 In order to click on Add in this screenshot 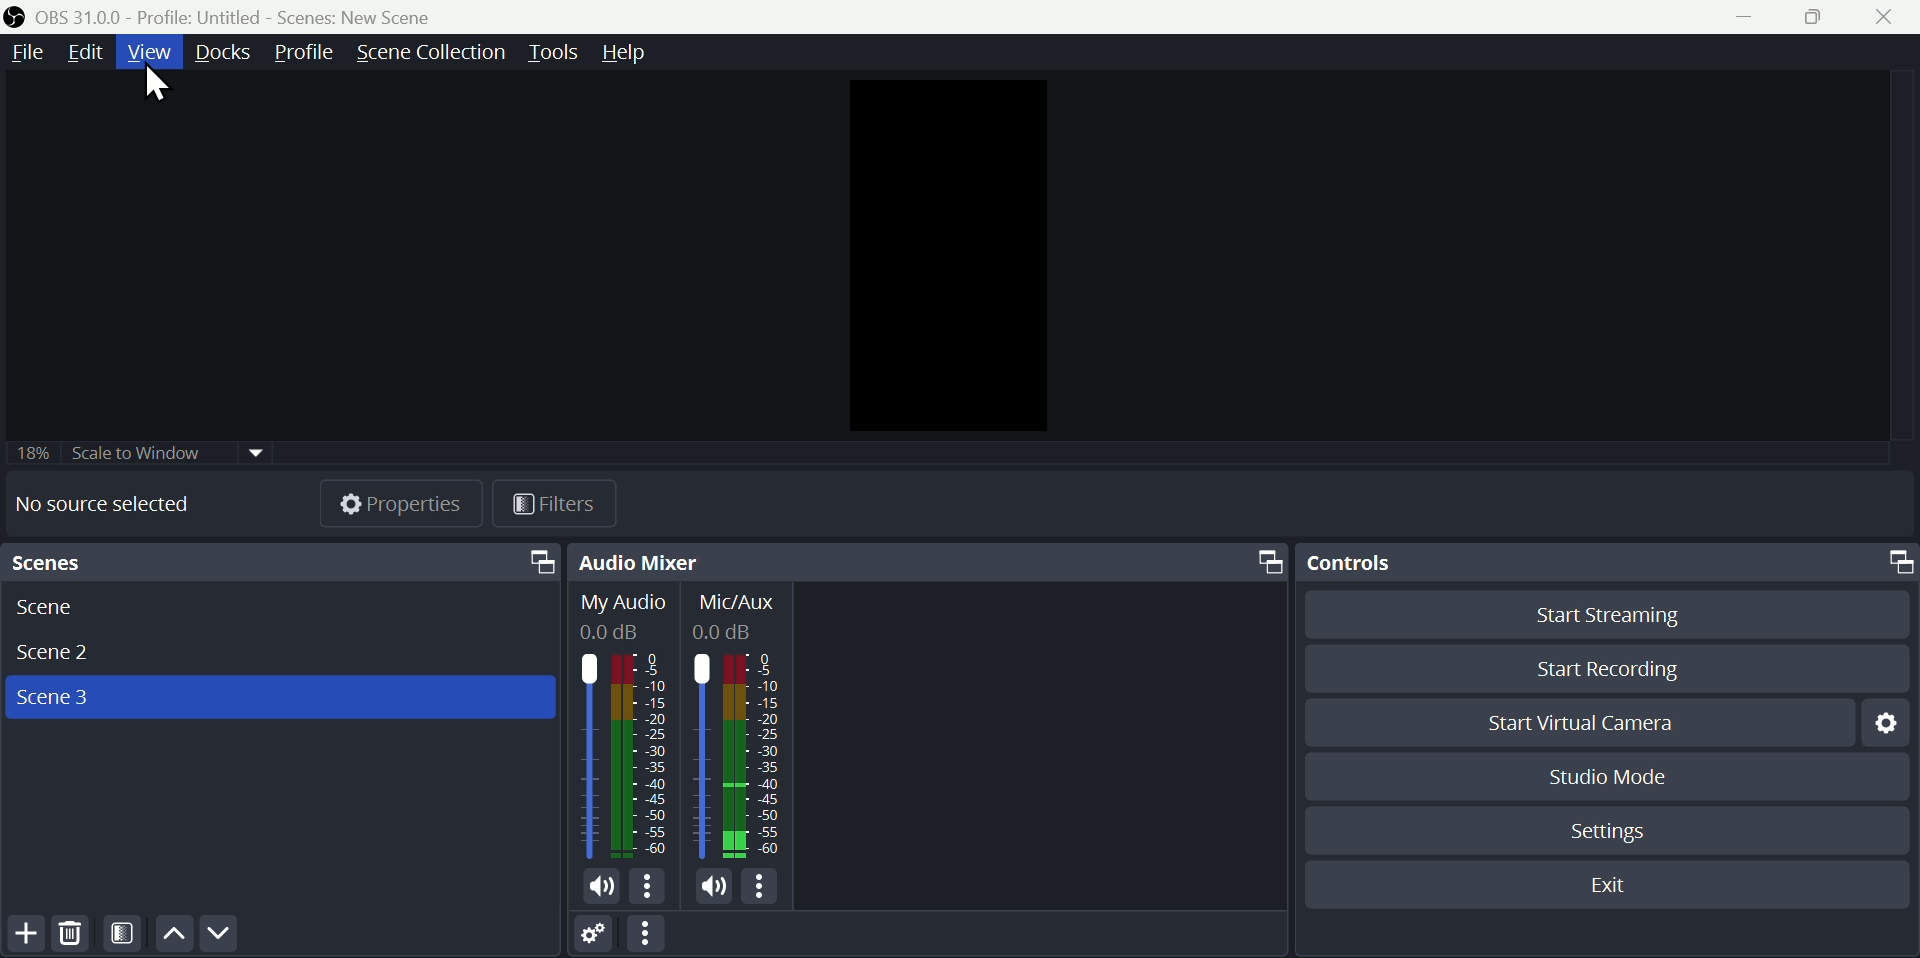, I will do `click(22, 937)`.